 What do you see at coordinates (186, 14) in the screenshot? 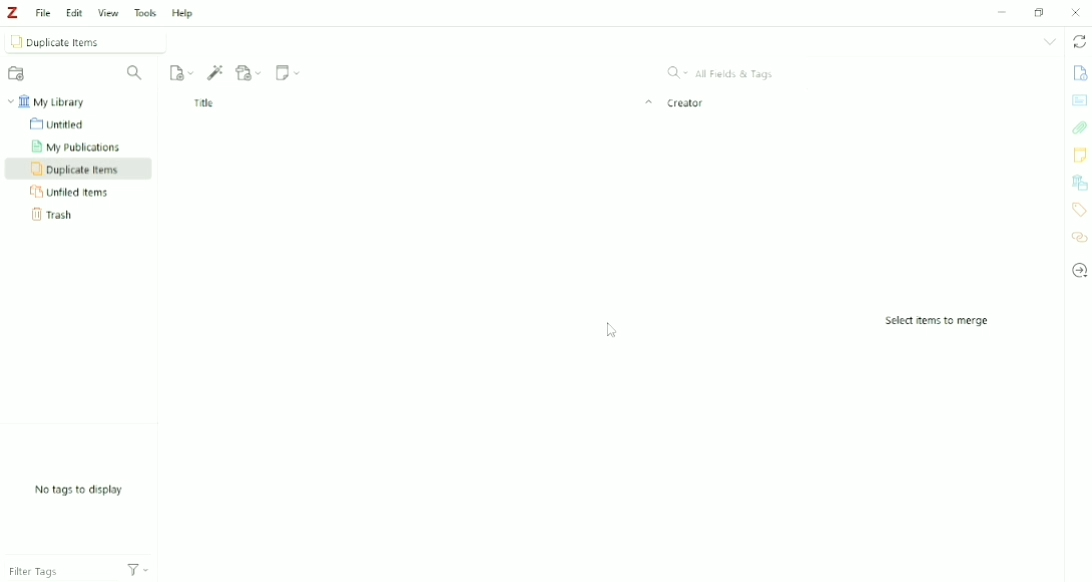
I see `Help` at bounding box center [186, 14].